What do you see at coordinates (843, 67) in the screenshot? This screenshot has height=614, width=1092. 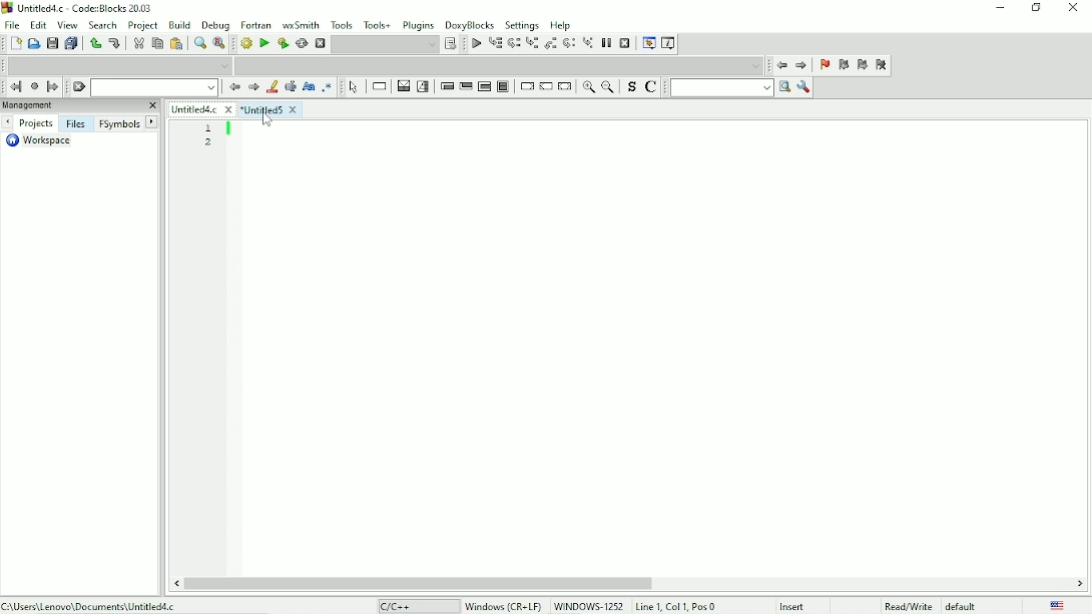 I see `Prev bookmark` at bounding box center [843, 67].